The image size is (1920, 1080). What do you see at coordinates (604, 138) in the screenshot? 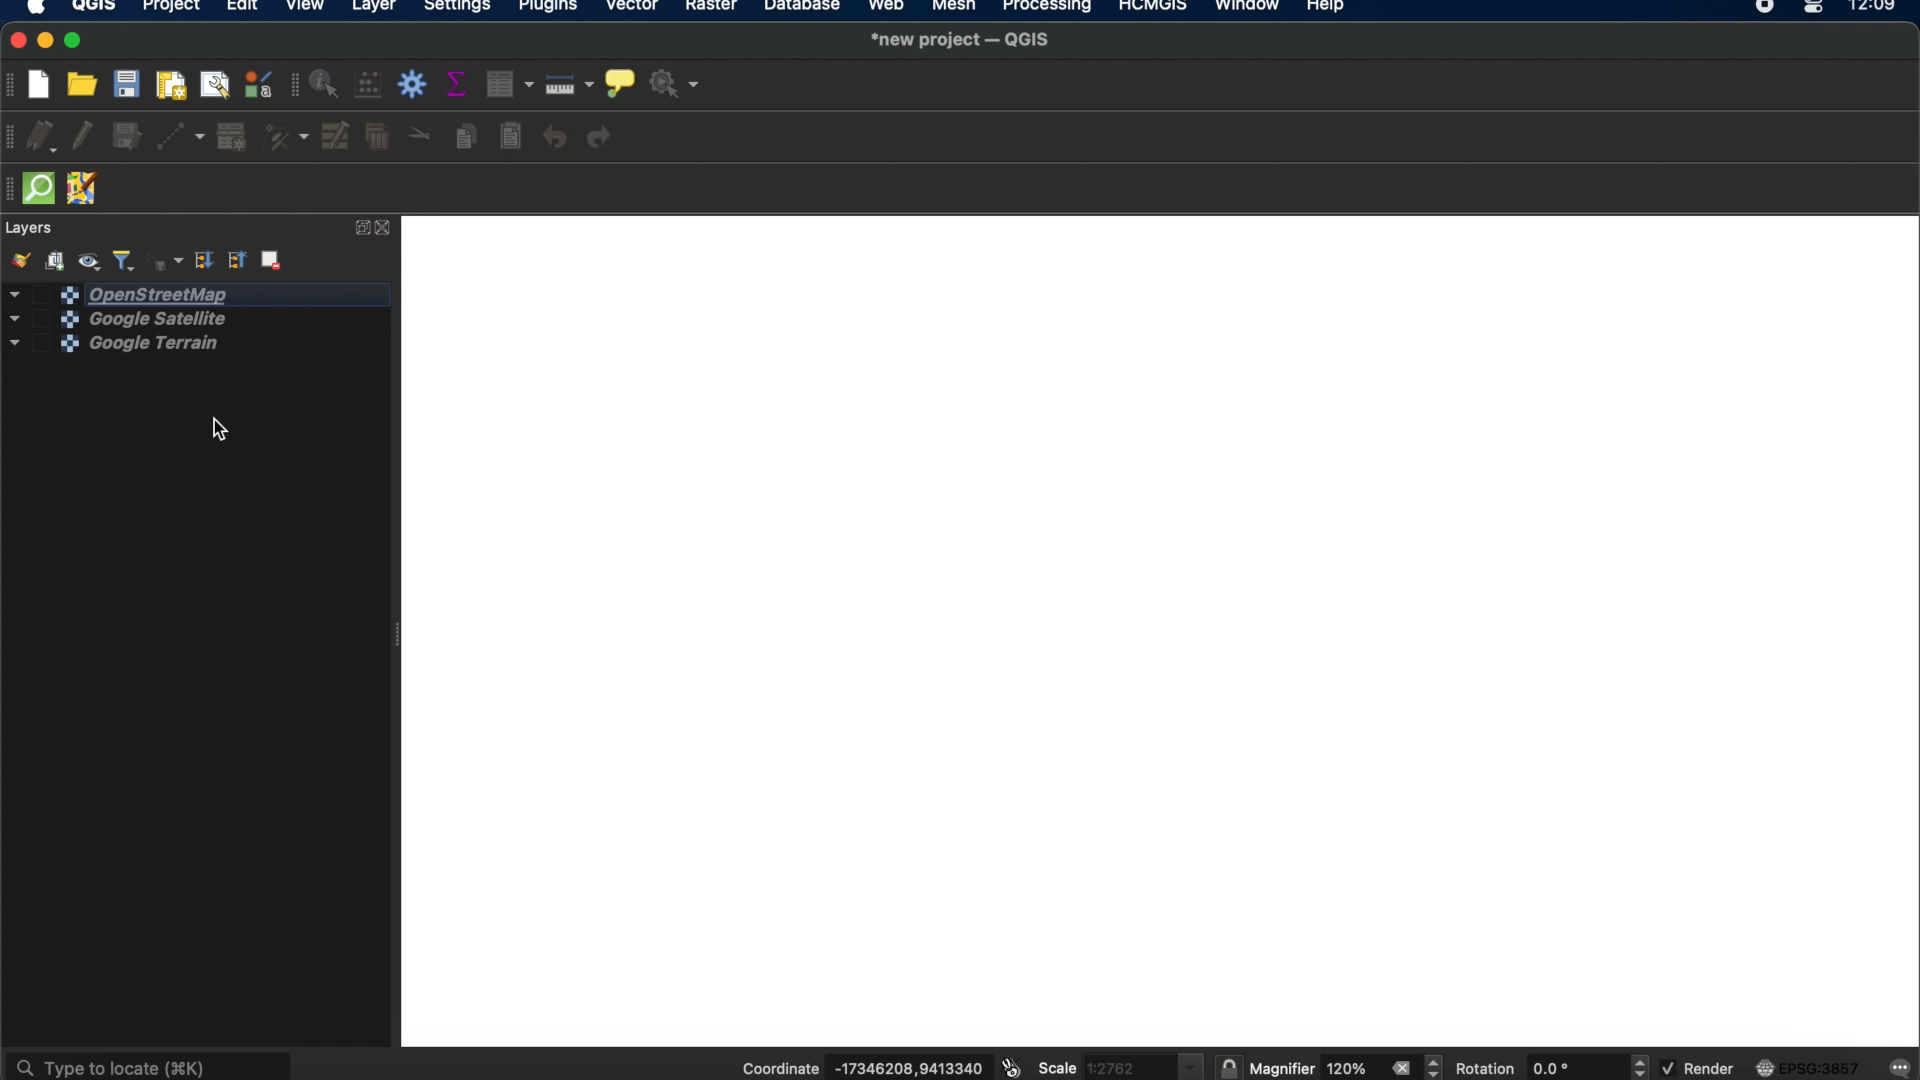
I see `redo` at bounding box center [604, 138].